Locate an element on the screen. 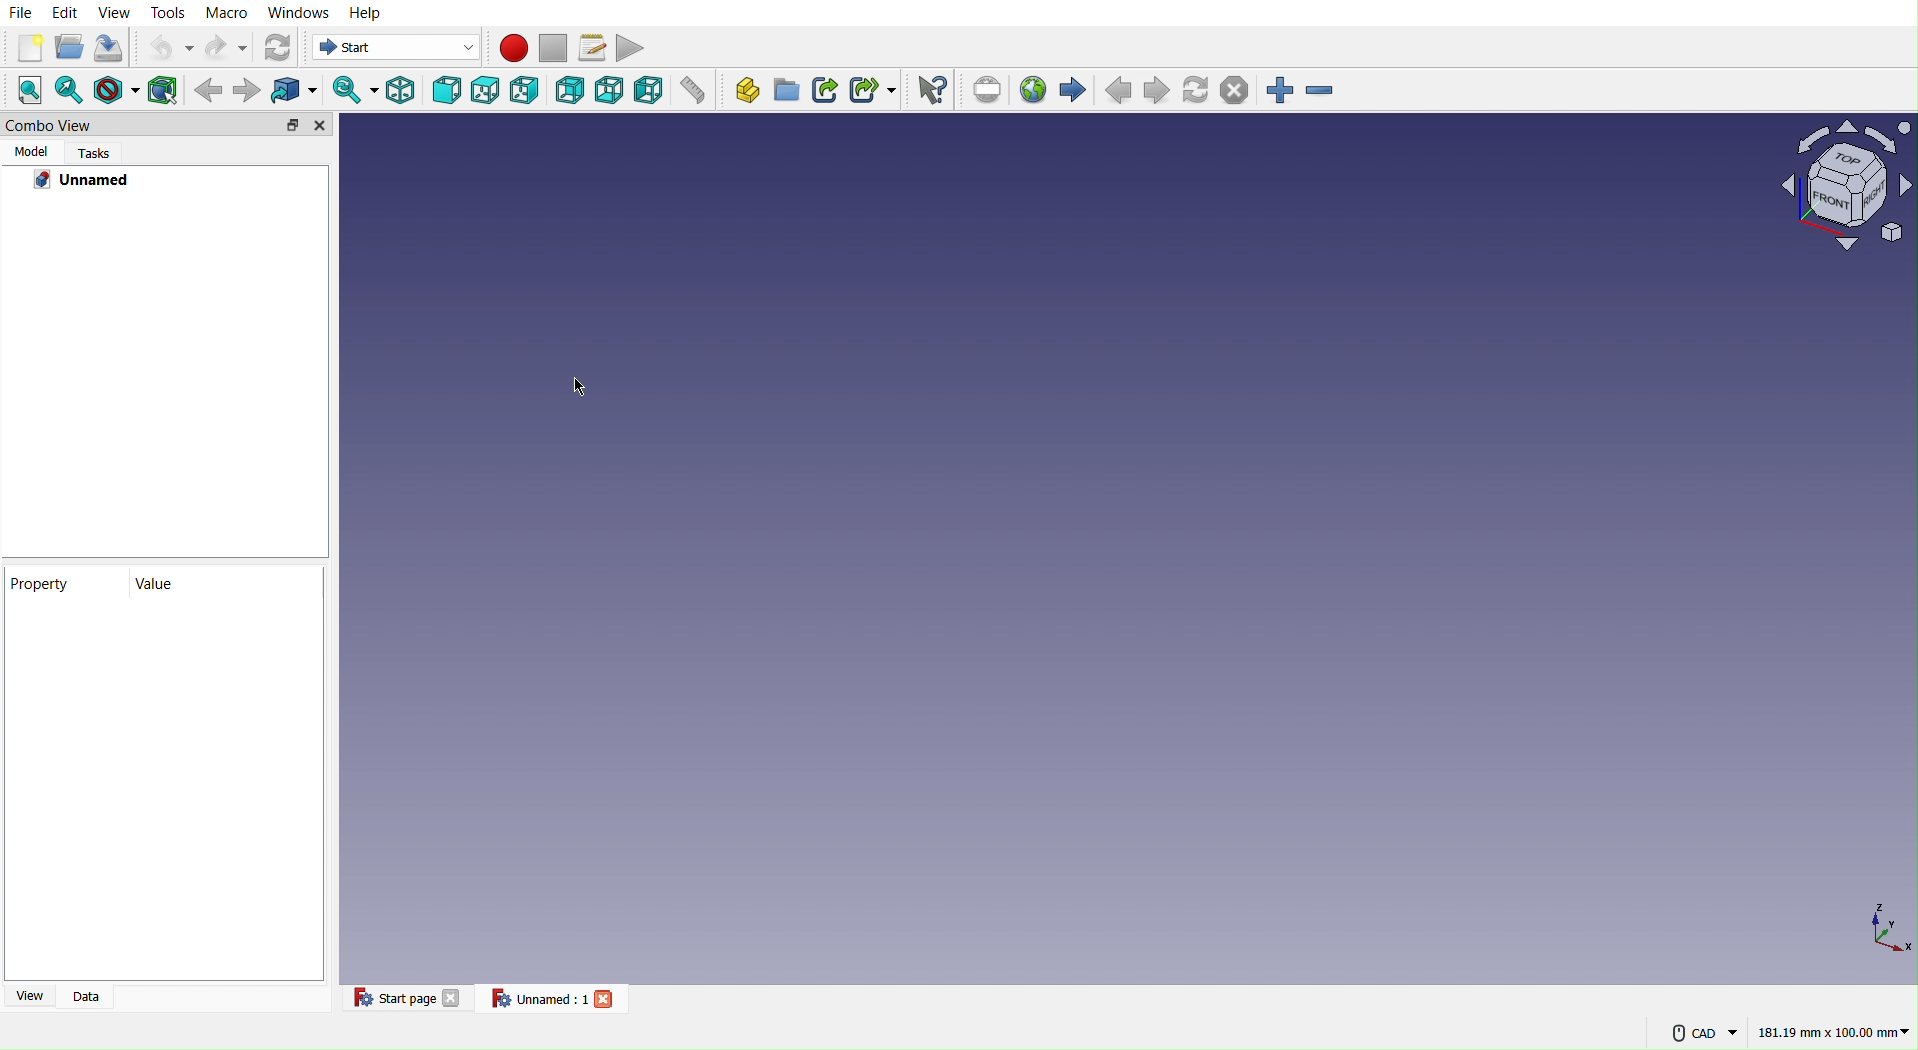 Image resolution: width=1918 pixels, height=1050 pixels. Fit selected content to screen is located at coordinates (72, 92).